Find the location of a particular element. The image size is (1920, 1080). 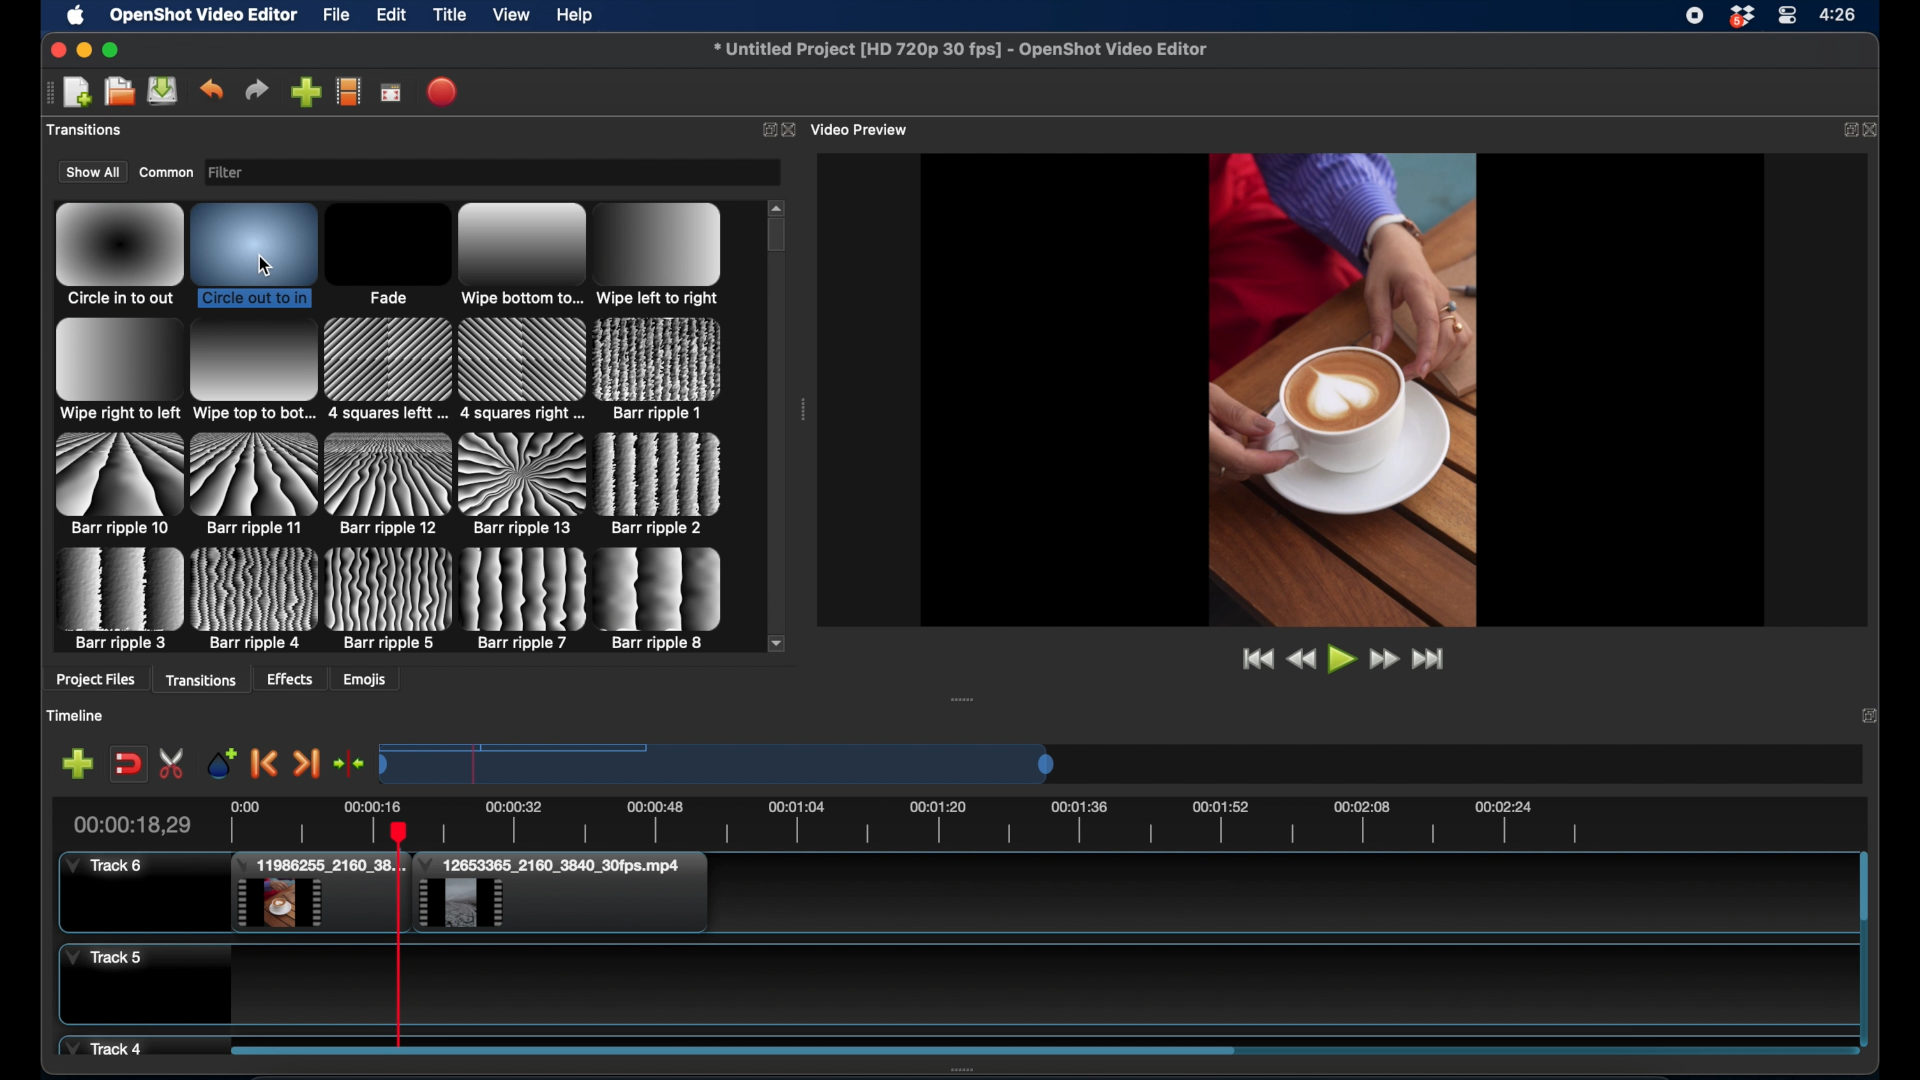

cursor is located at coordinates (400, 835).